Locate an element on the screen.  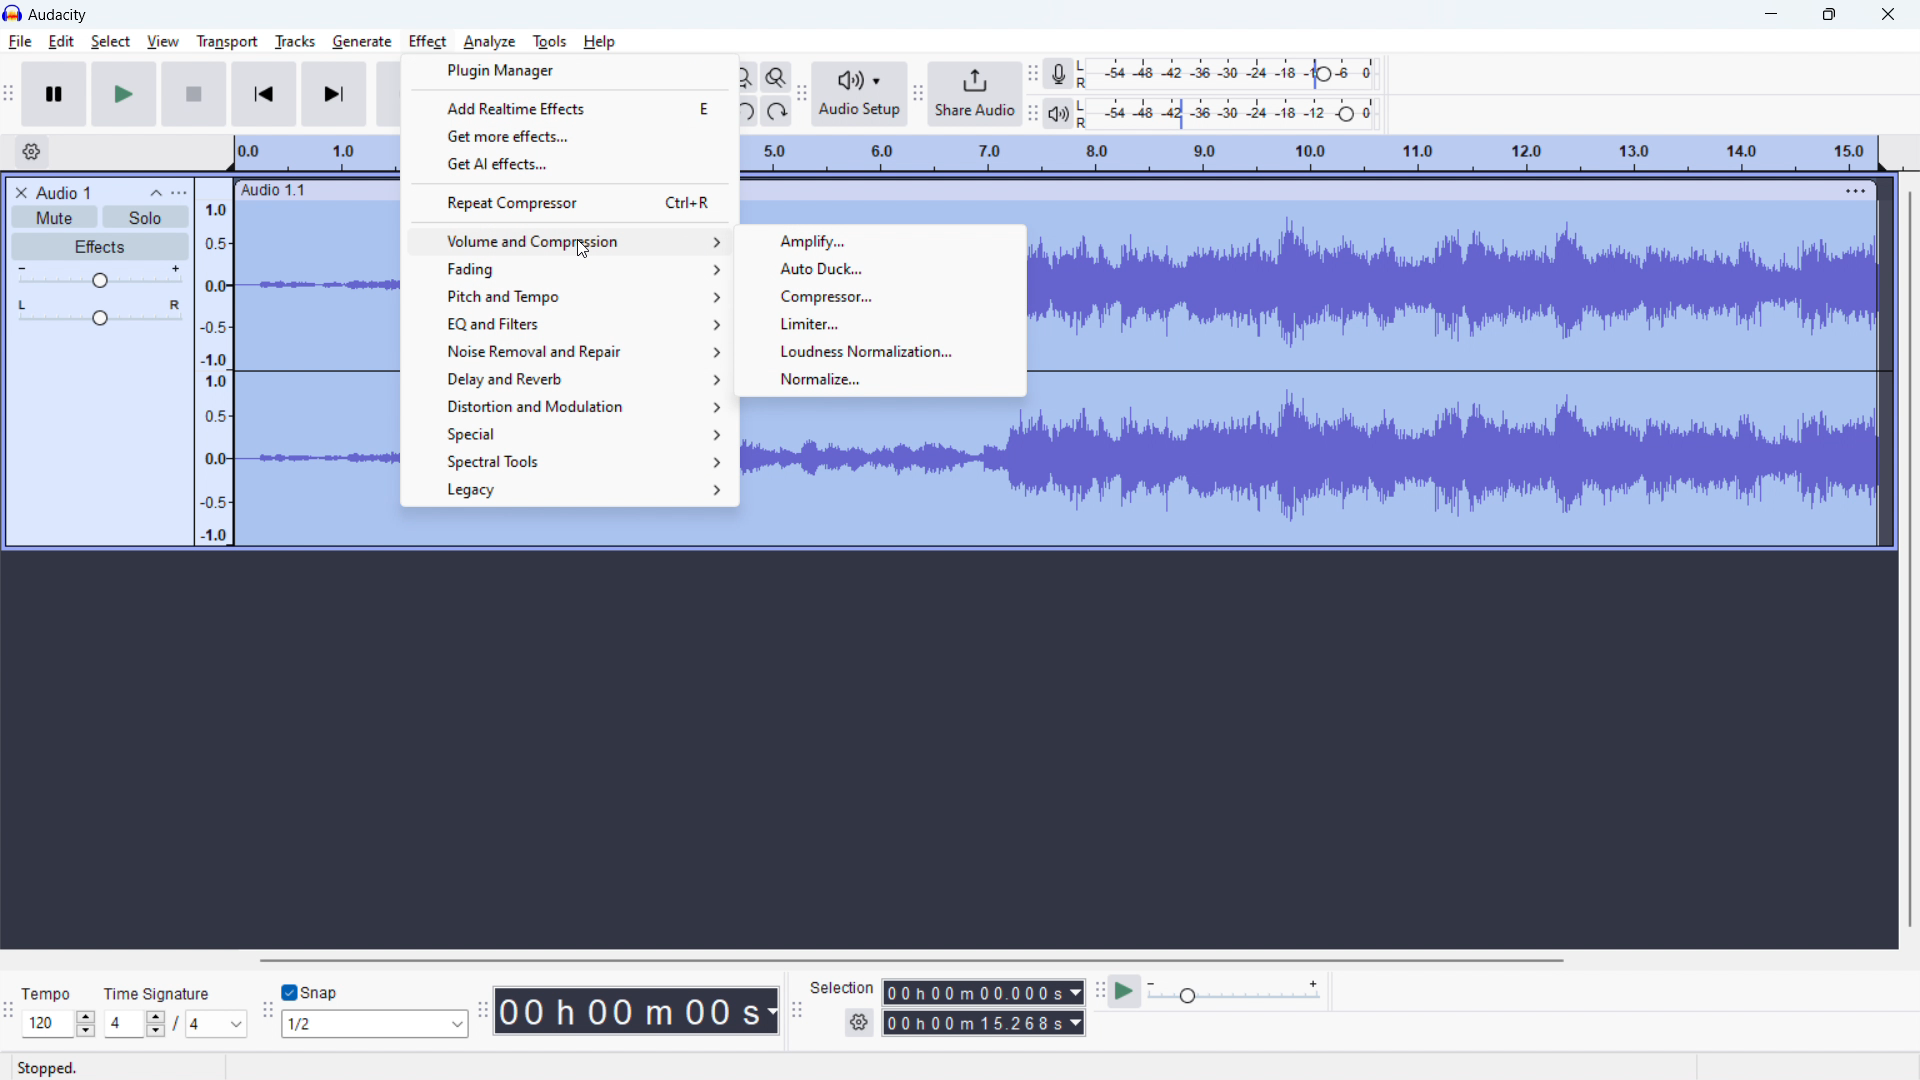
00 h 00 m 00 s is located at coordinates (636, 1006).